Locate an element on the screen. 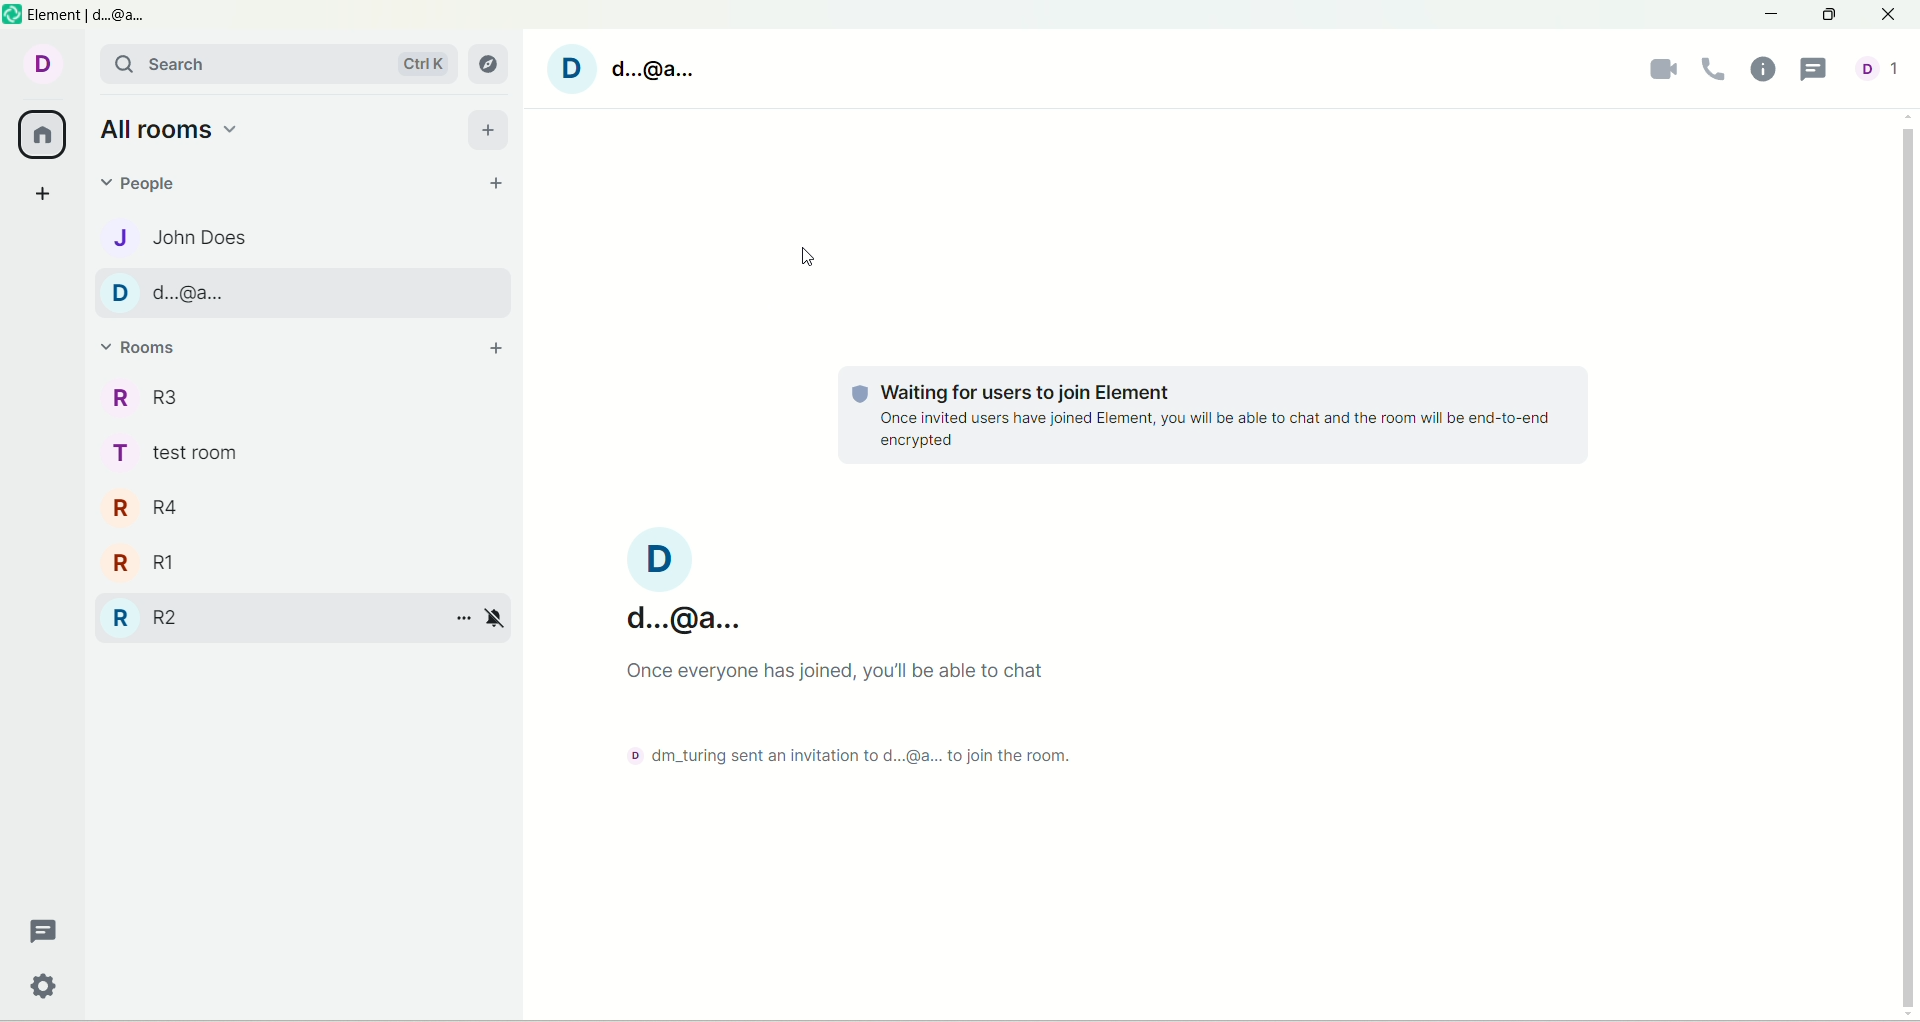 Image resolution: width=1920 pixels, height=1022 pixels. minimize is located at coordinates (1773, 15).